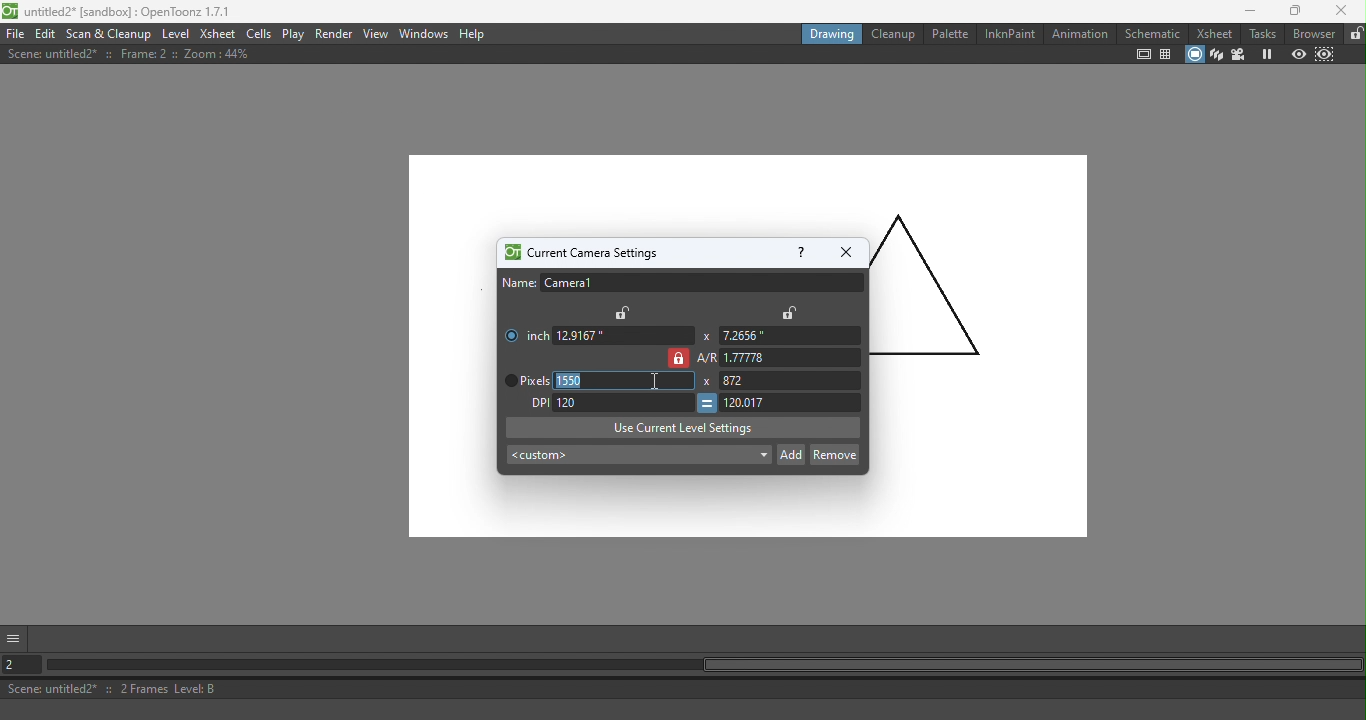  Describe the element at coordinates (623, 335) in the screenshot. I see `enter dimension` at that location.